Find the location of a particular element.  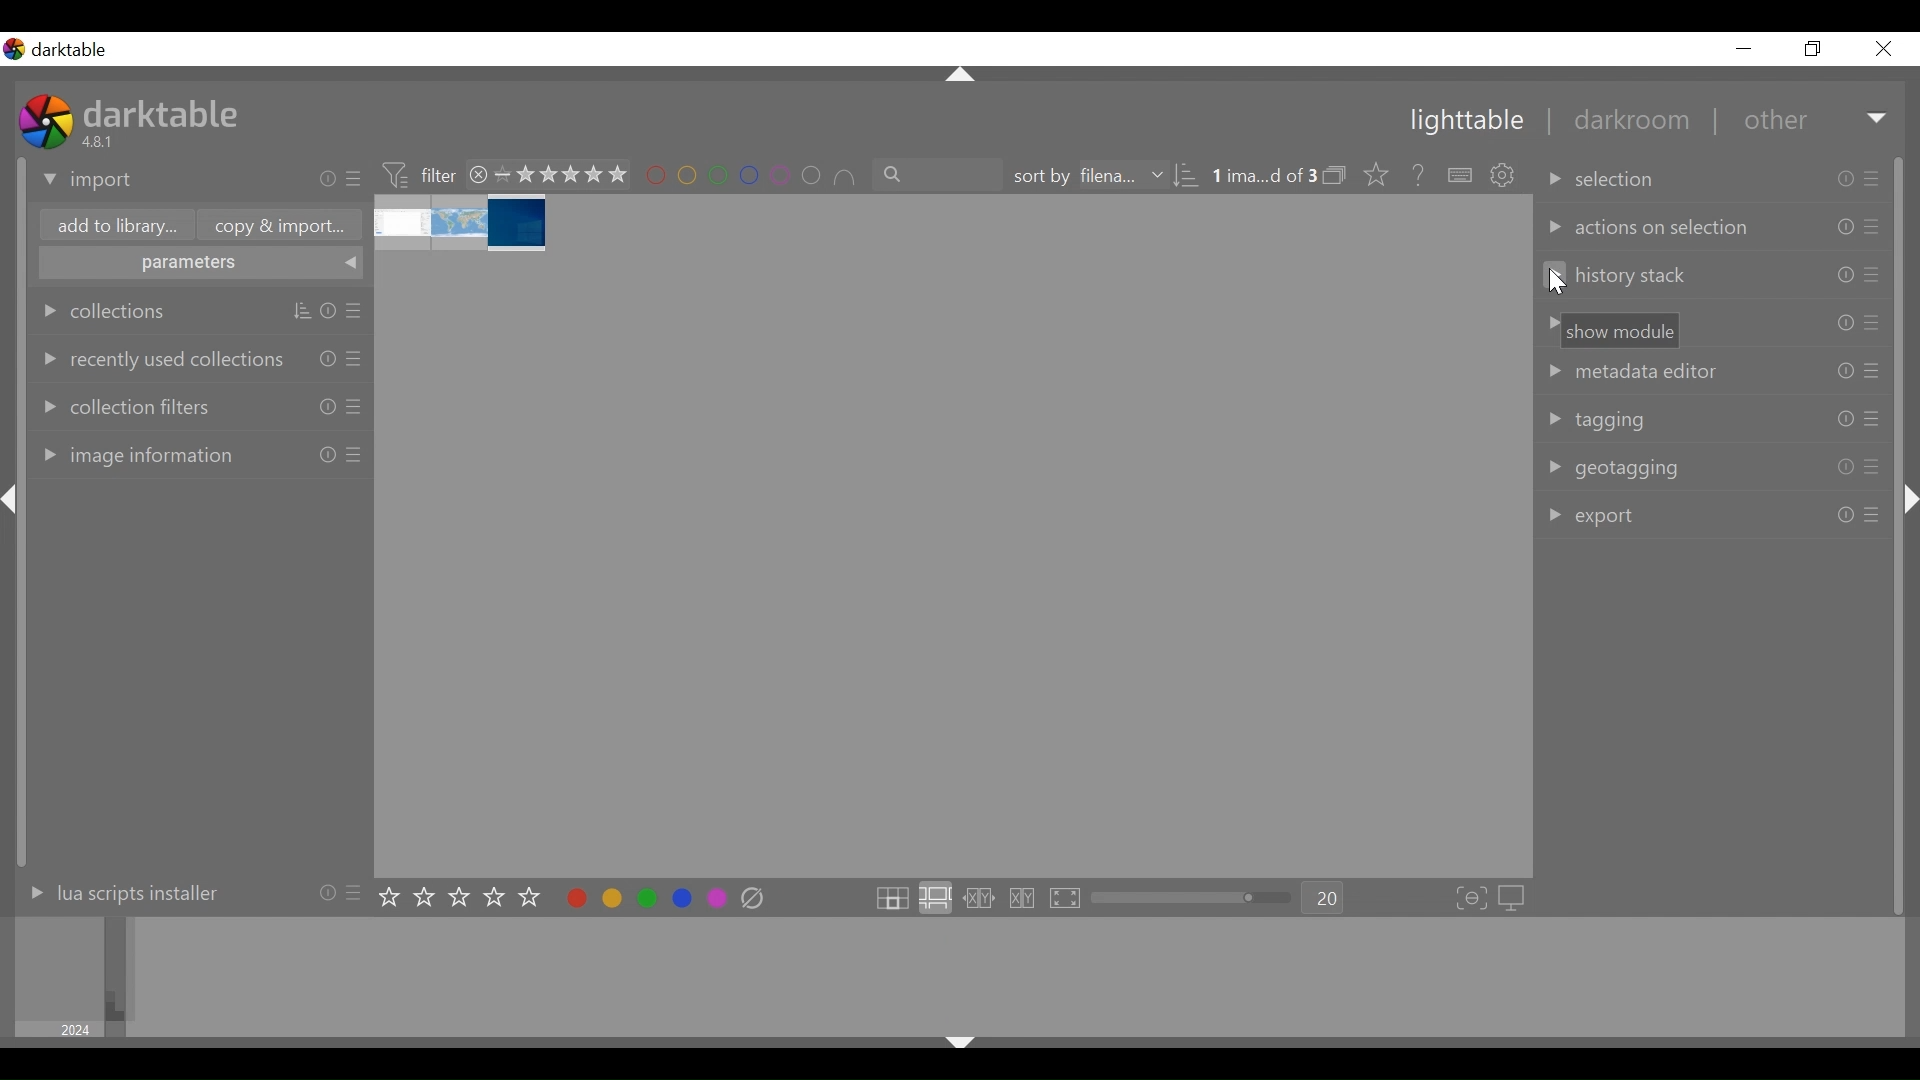

selection is located at coordinates (1604, 179).